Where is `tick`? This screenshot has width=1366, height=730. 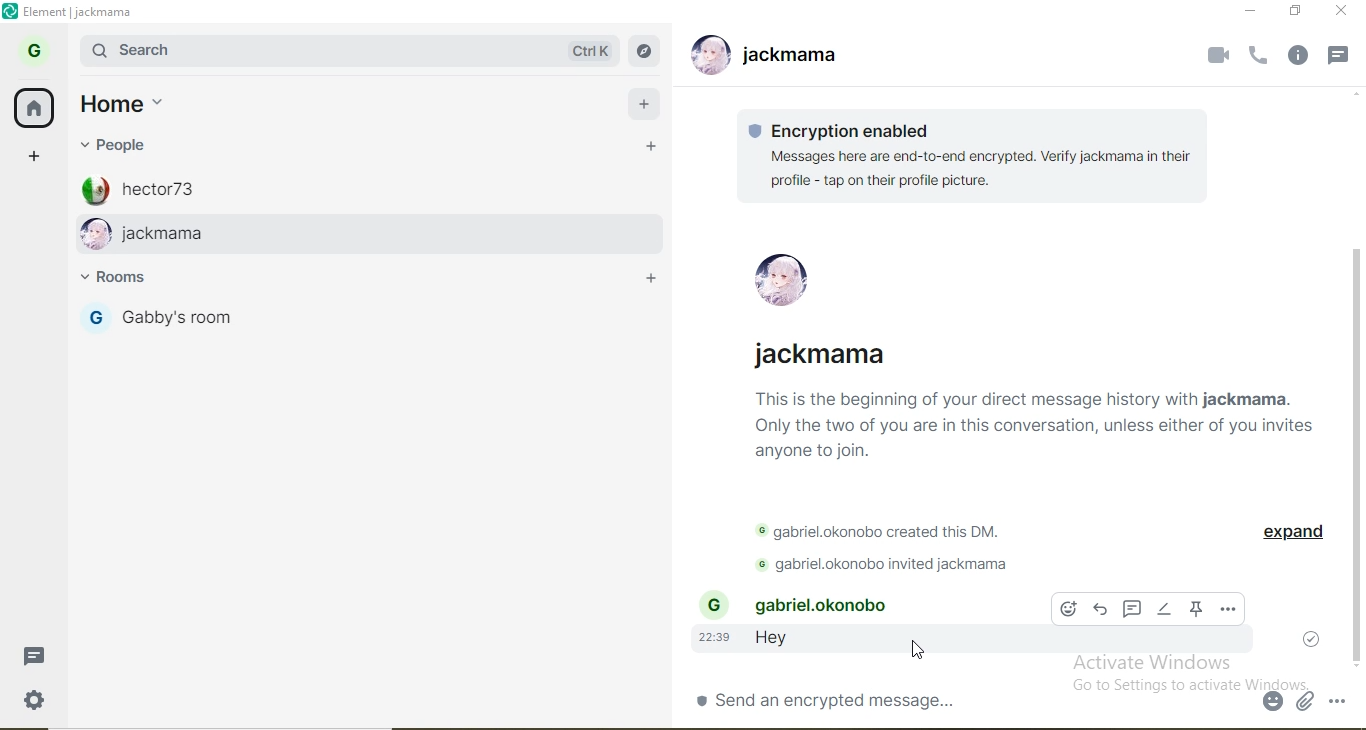 tick is located at coordinates (1309, 640).